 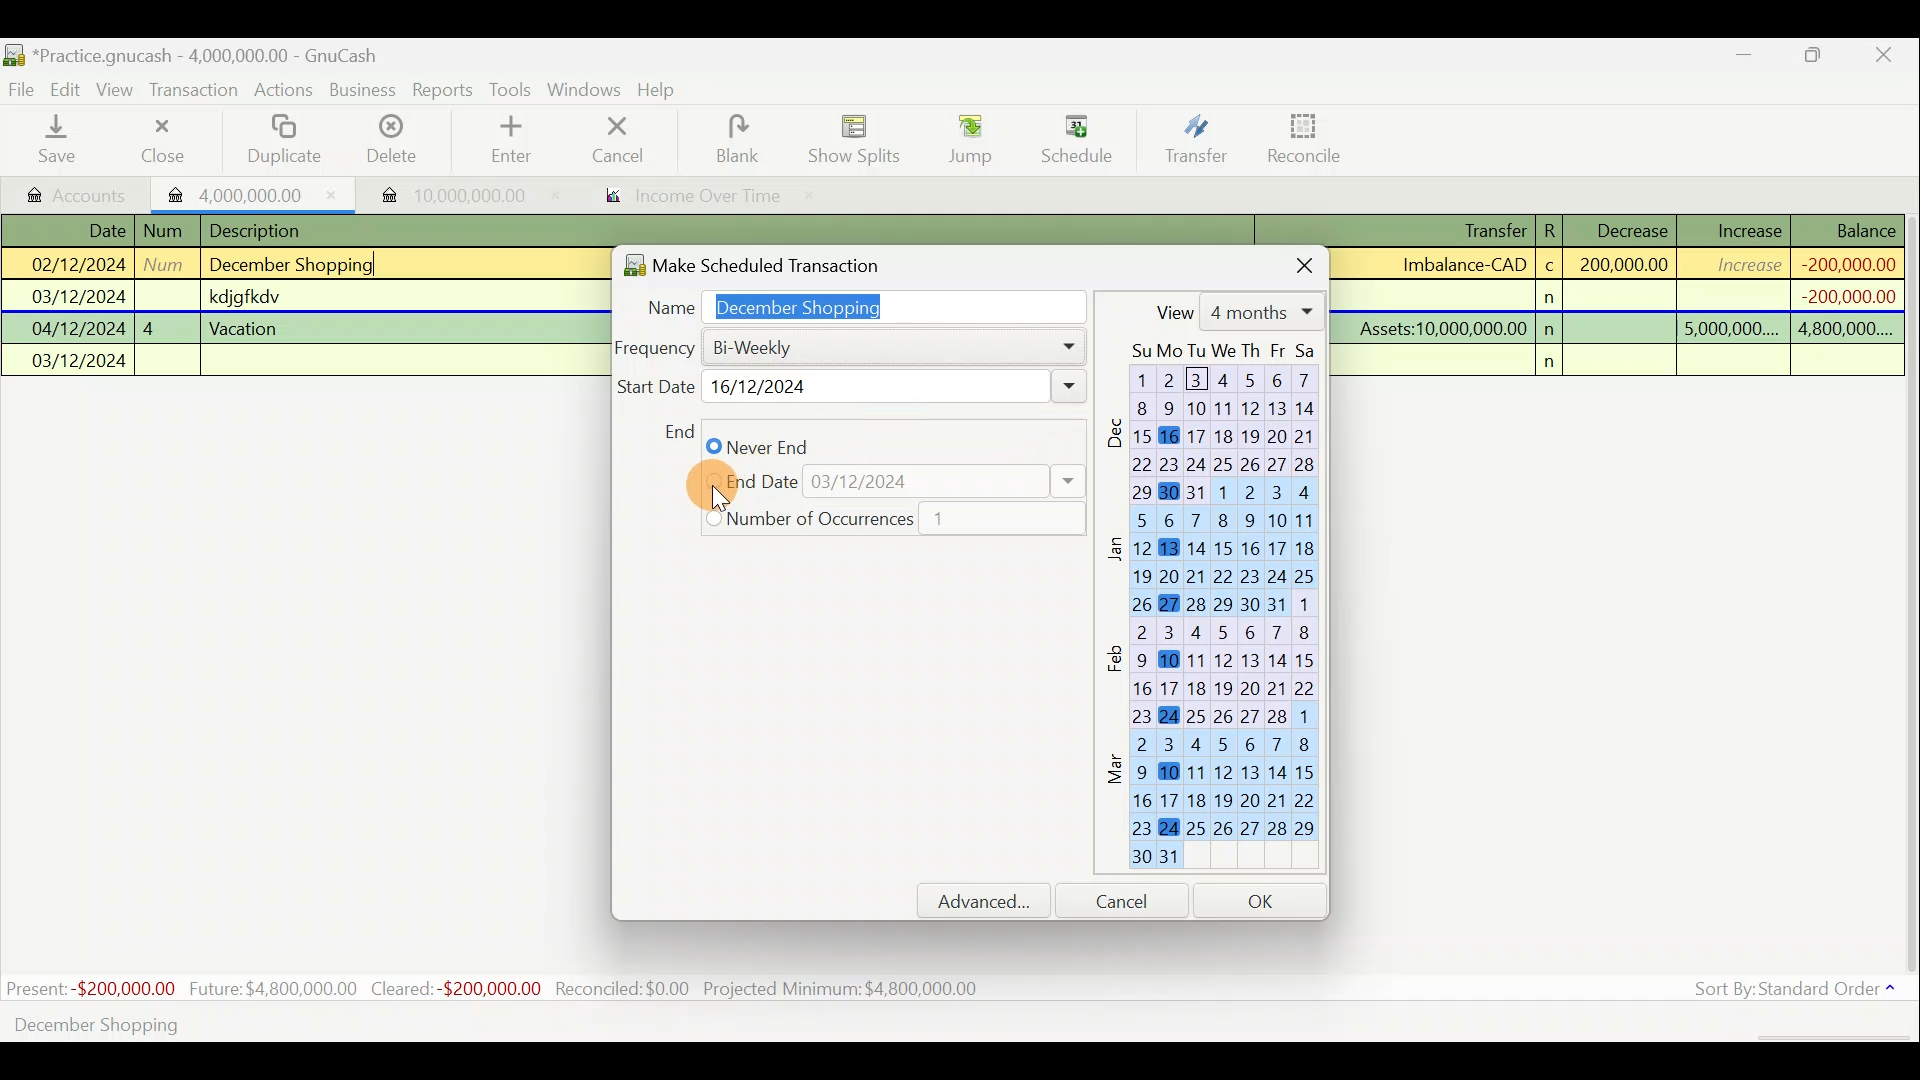 I want to click on Reports, so click(x=443, y=90).